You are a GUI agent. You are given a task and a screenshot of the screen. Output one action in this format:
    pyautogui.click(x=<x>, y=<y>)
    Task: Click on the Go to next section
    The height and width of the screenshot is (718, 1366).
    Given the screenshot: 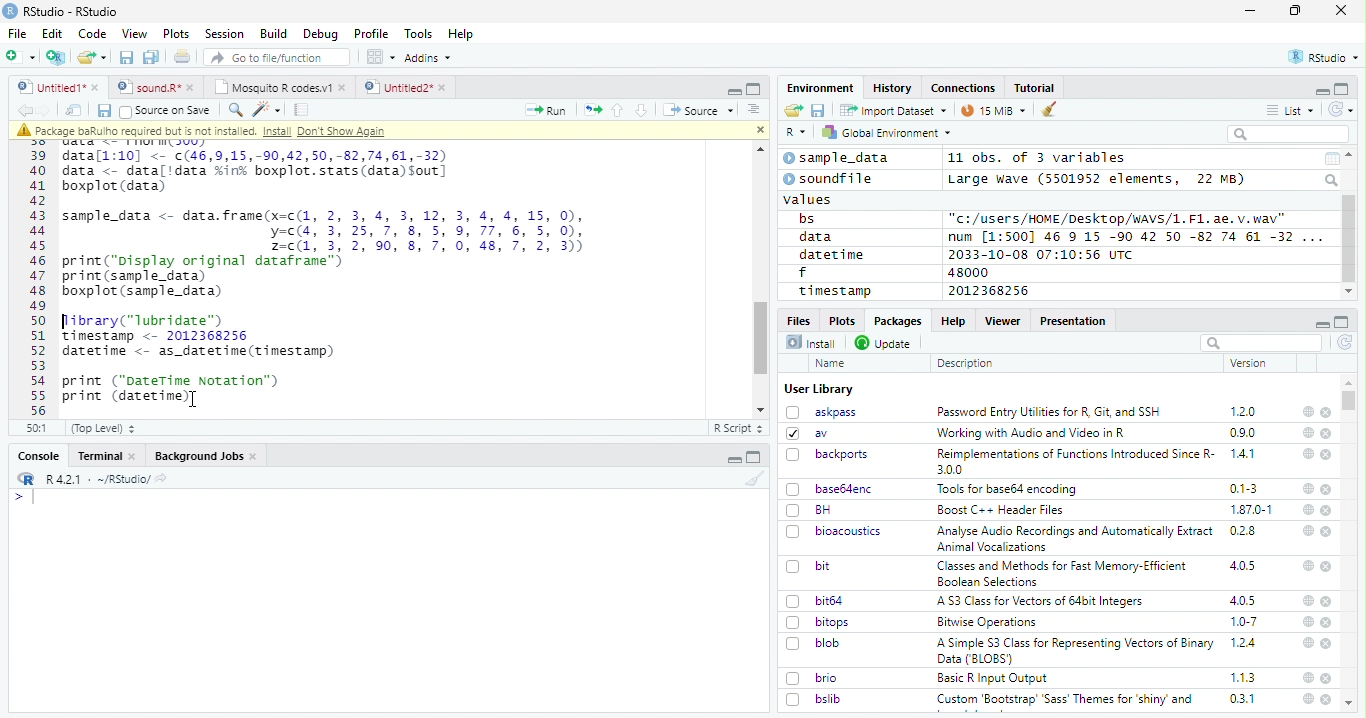 What is the action you would take?
    pyautogui.click(x=644, y=110)
    